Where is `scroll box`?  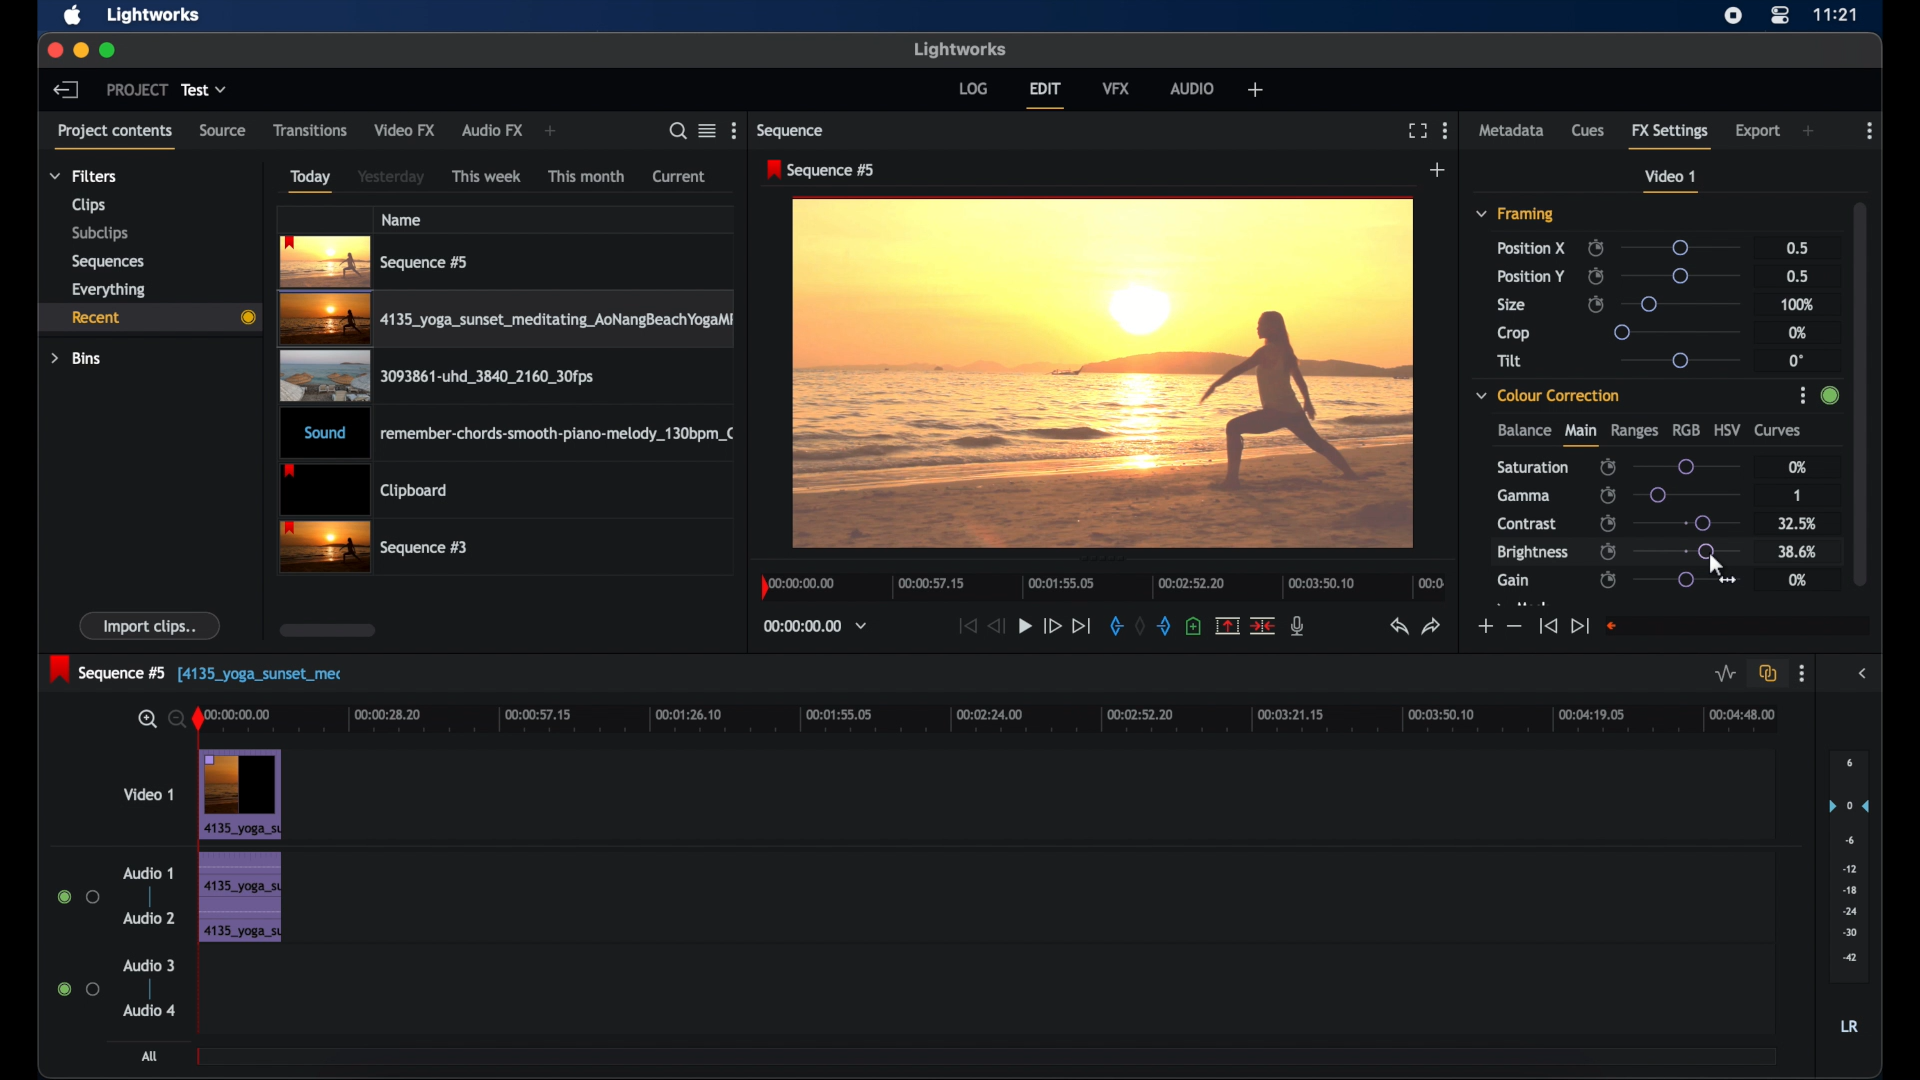 scroll box is located at coordinates (328, 630).